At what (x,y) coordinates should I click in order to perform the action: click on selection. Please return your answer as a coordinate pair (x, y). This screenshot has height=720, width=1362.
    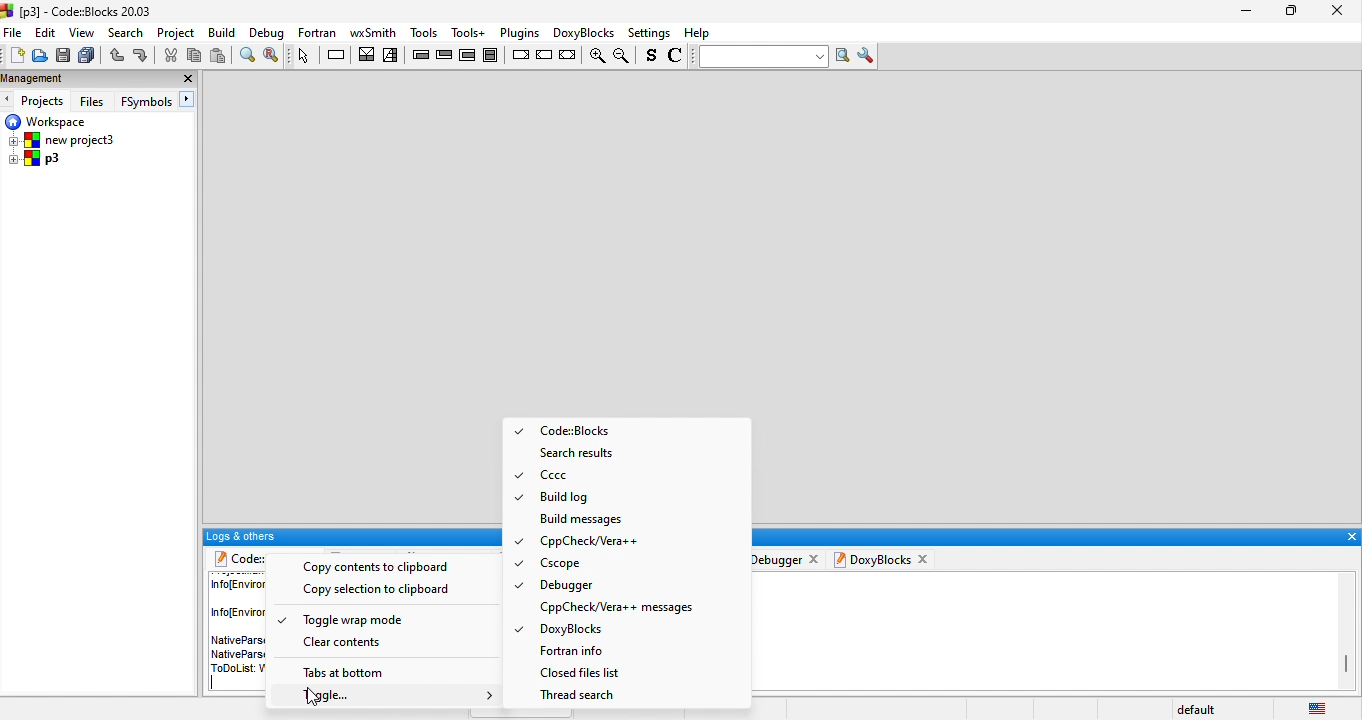
    Looking at the image, I should click on (392, 56).